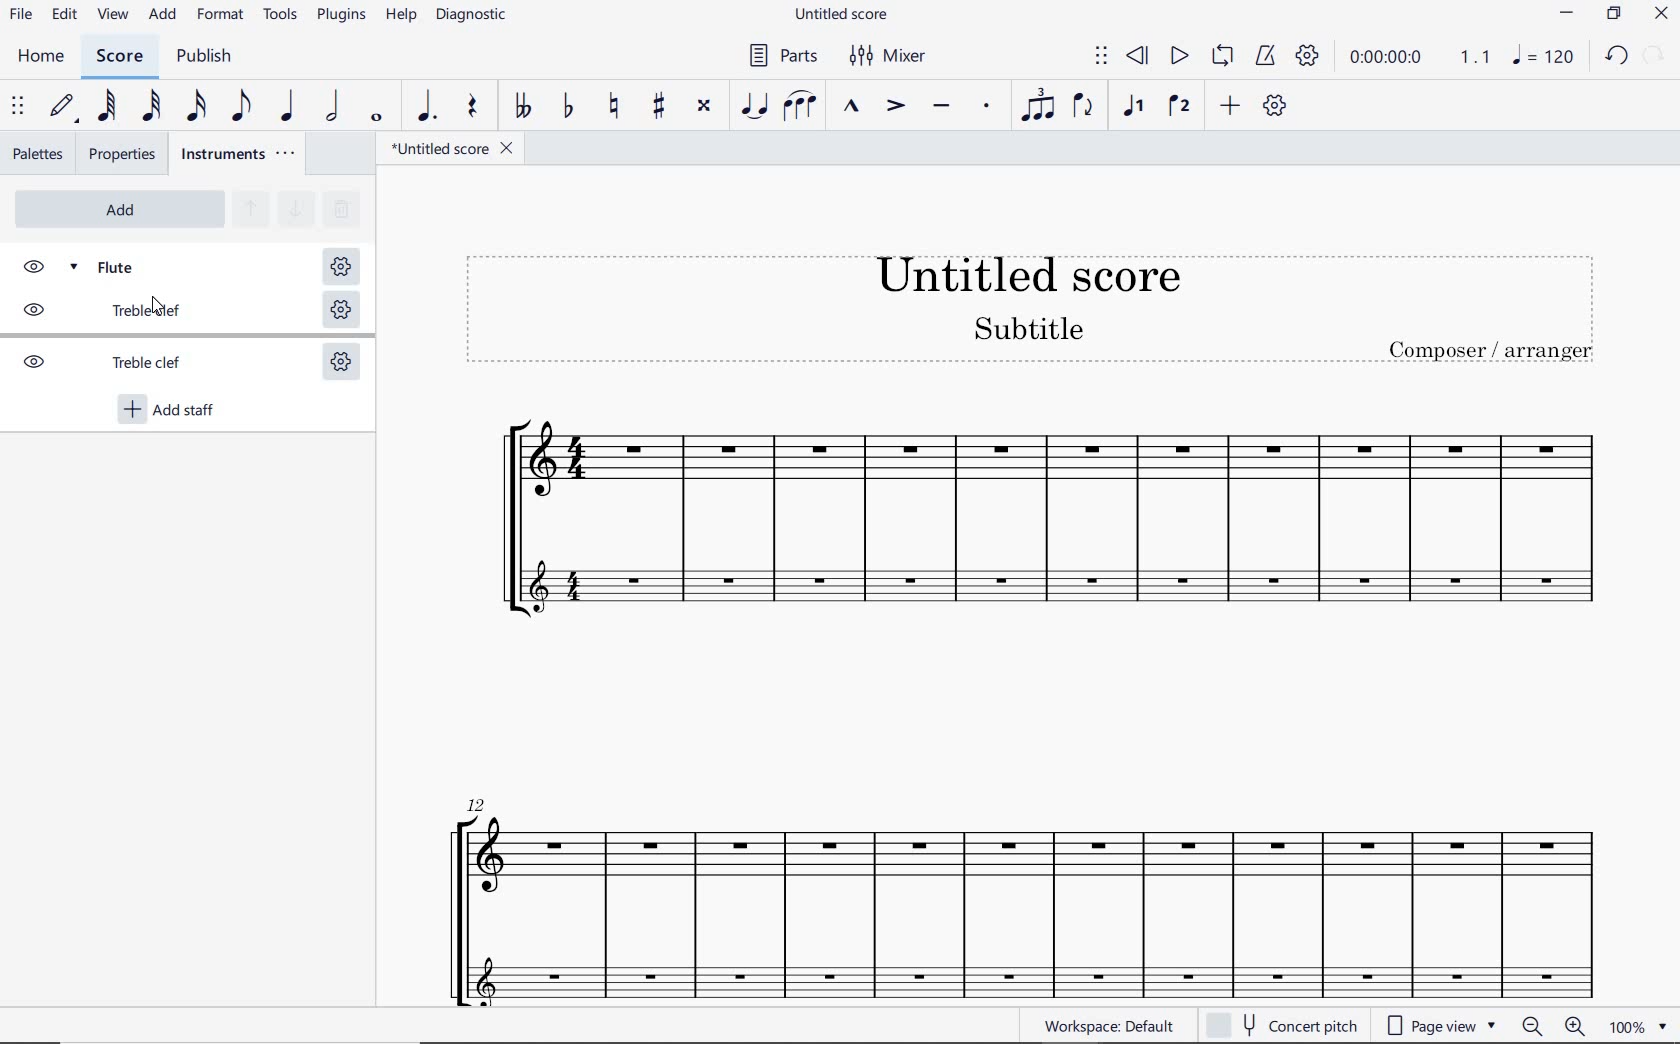  Describe the element at coordinates (123, 314) in the screenshot. I see `TREBLE CLEF` at that location.